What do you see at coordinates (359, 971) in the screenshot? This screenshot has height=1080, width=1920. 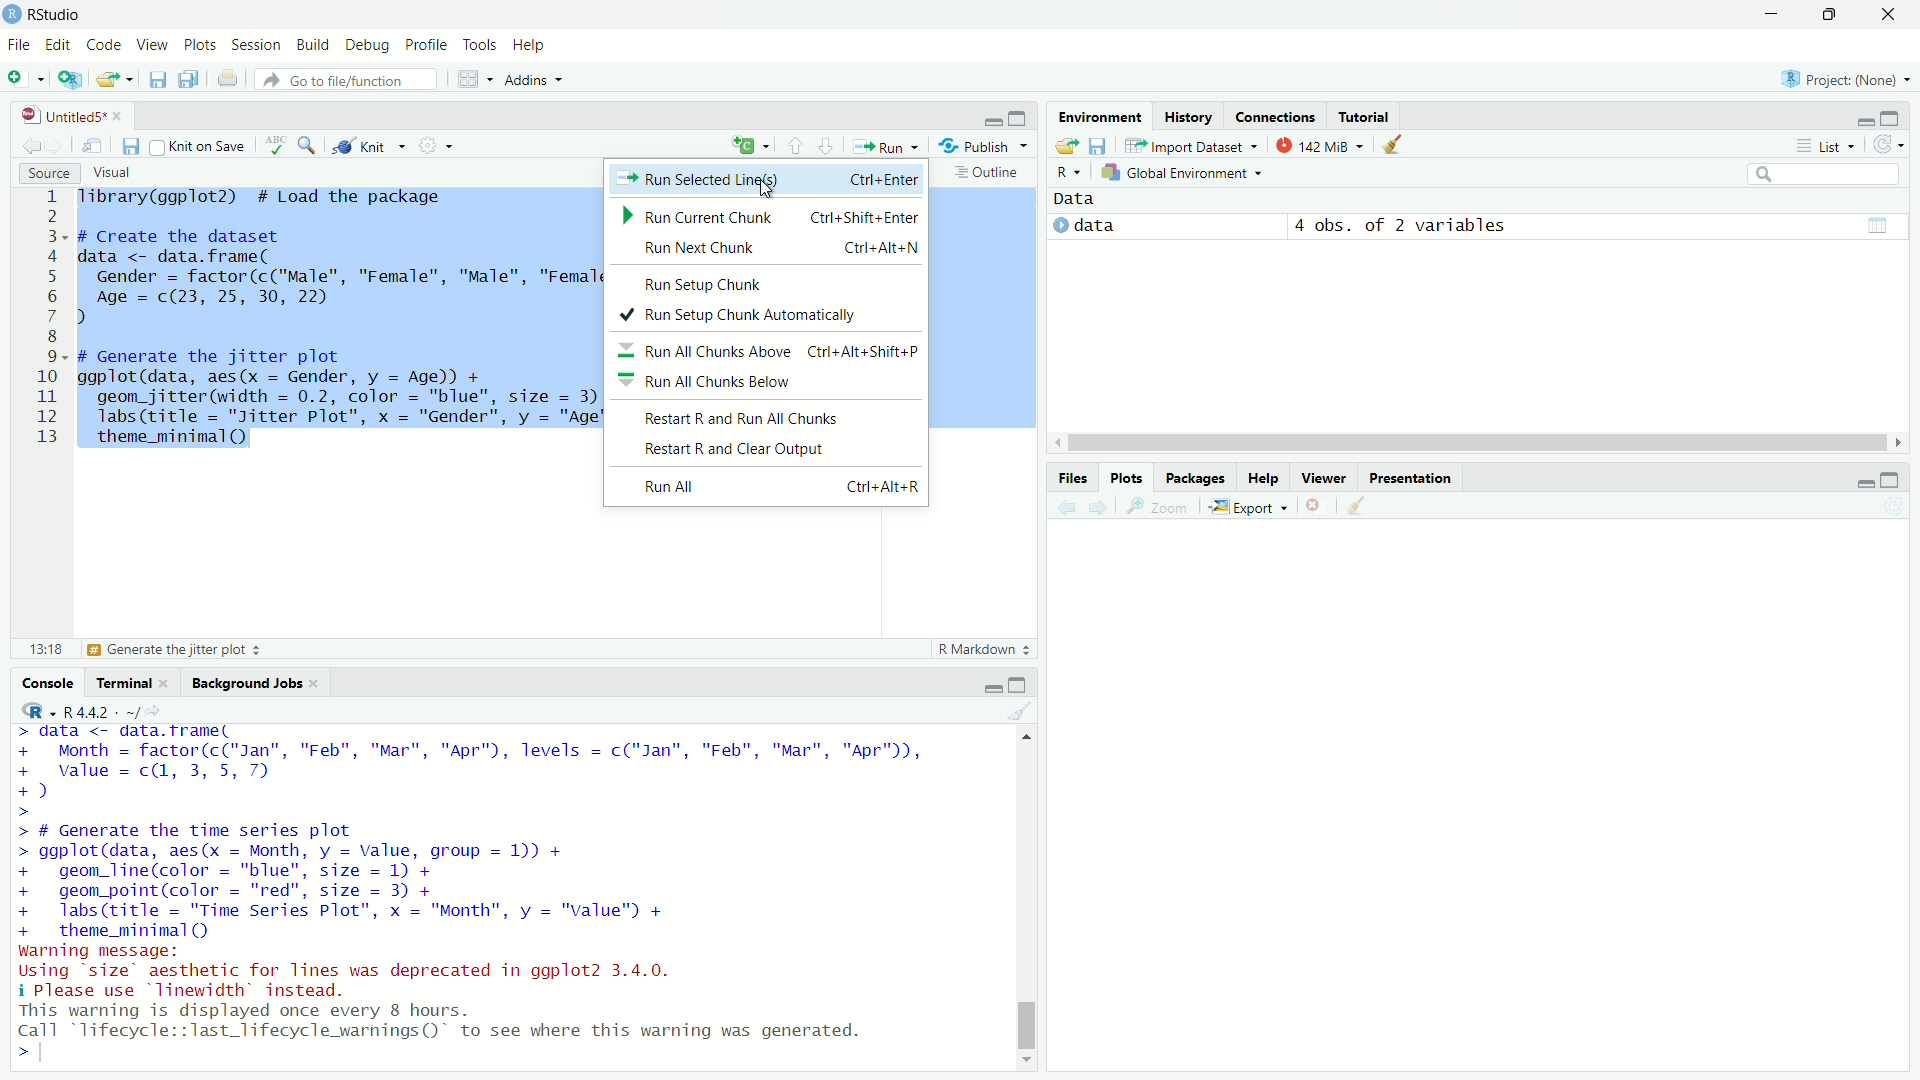 I see `warning message` at bounding box center [359, 971].